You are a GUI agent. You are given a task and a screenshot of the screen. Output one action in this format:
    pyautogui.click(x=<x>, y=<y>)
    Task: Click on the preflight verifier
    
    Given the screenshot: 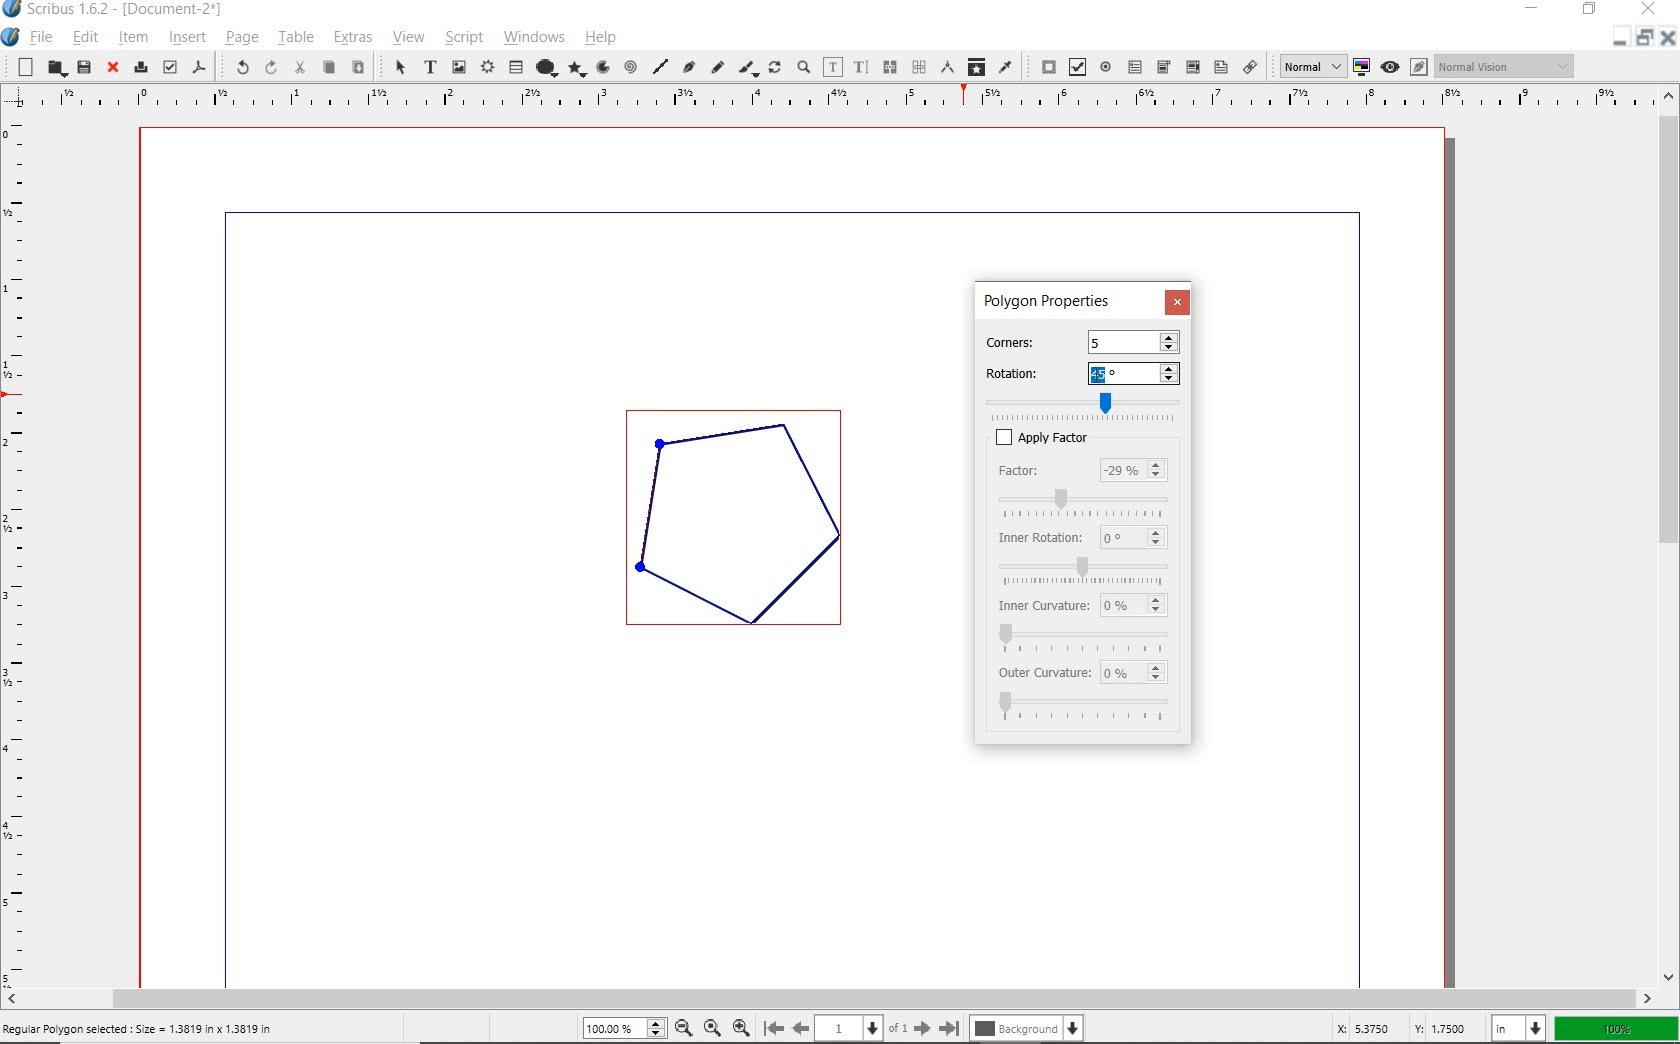 What is the action you would take?
    pyautogui.click(x=169, y=66)
    